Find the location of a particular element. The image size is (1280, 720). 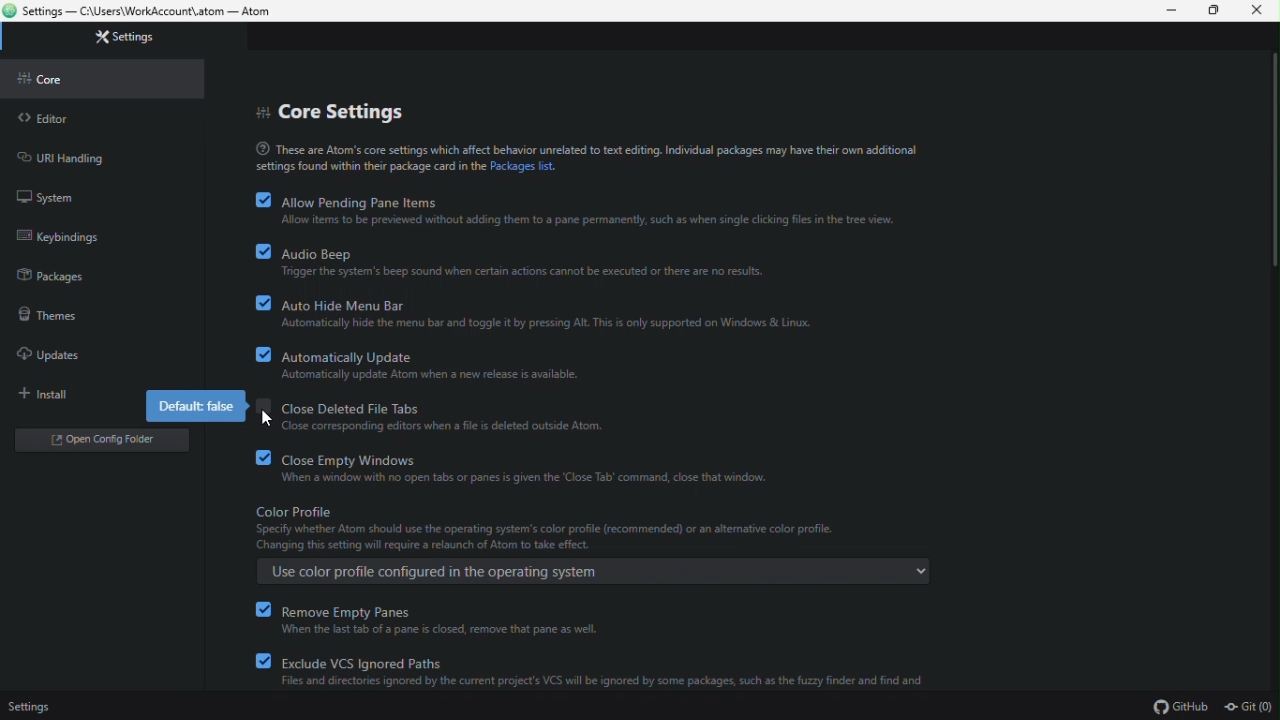

color profile is located at coordinates (590, 543).